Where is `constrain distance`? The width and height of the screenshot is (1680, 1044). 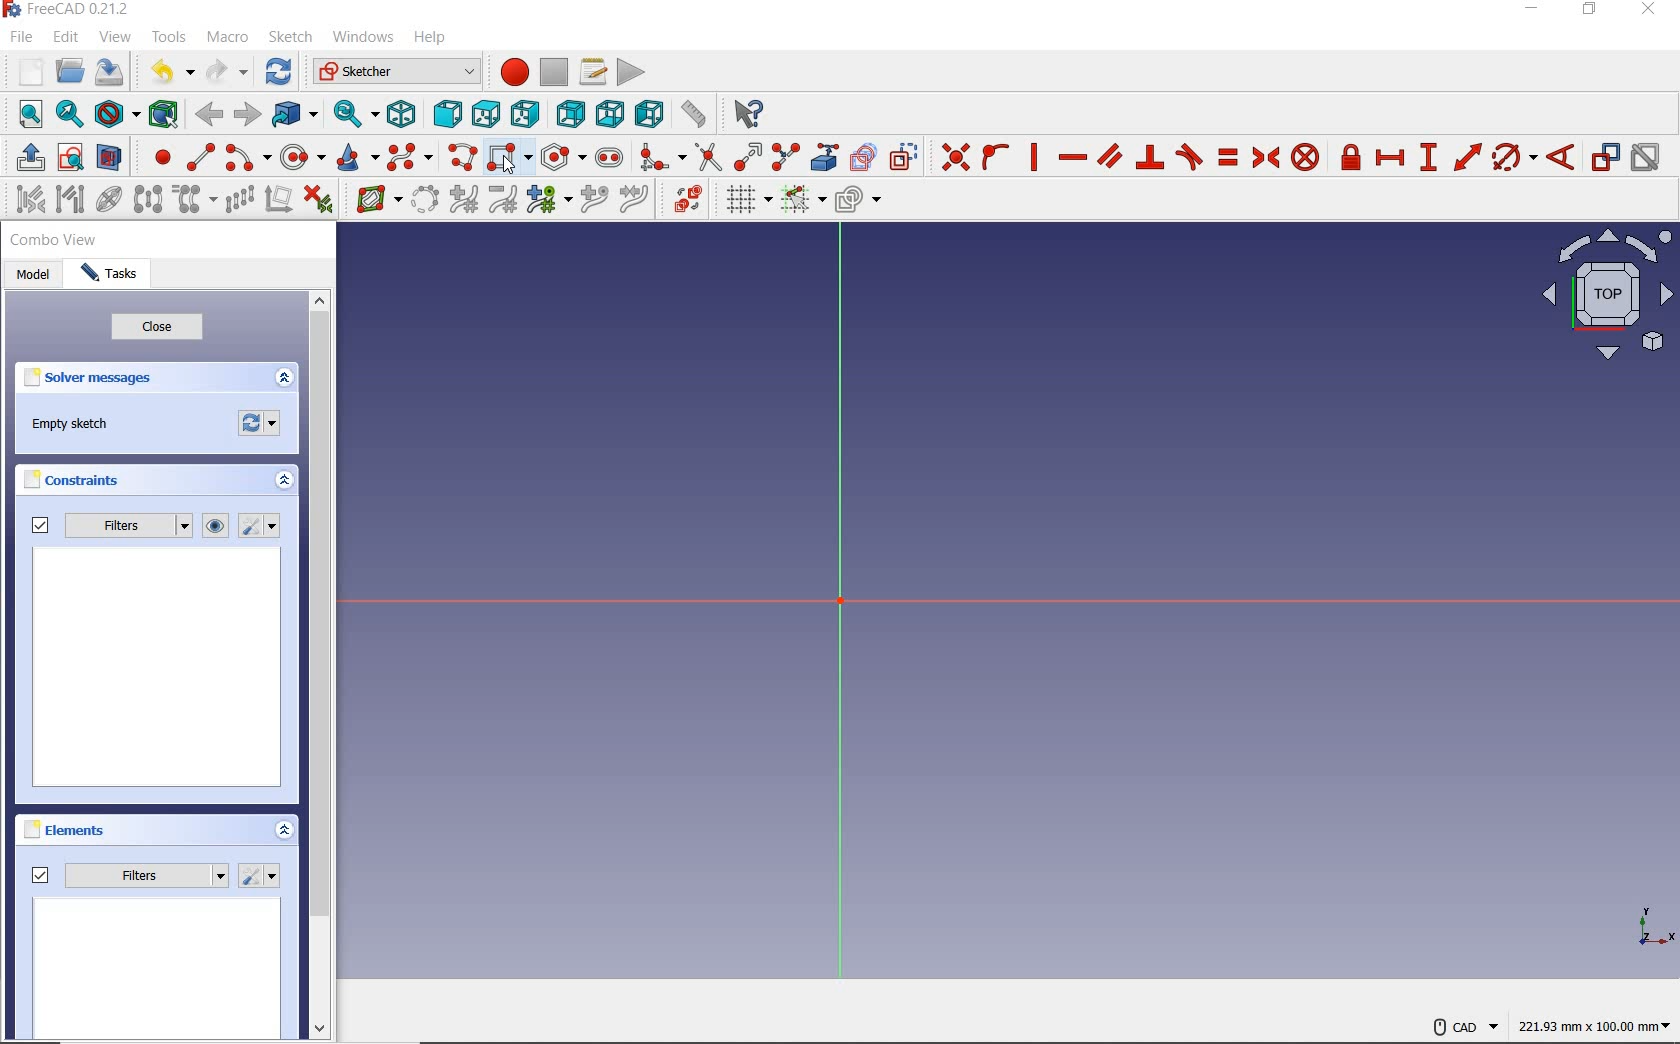
constrain distance is located at coordinates (1466, 158).